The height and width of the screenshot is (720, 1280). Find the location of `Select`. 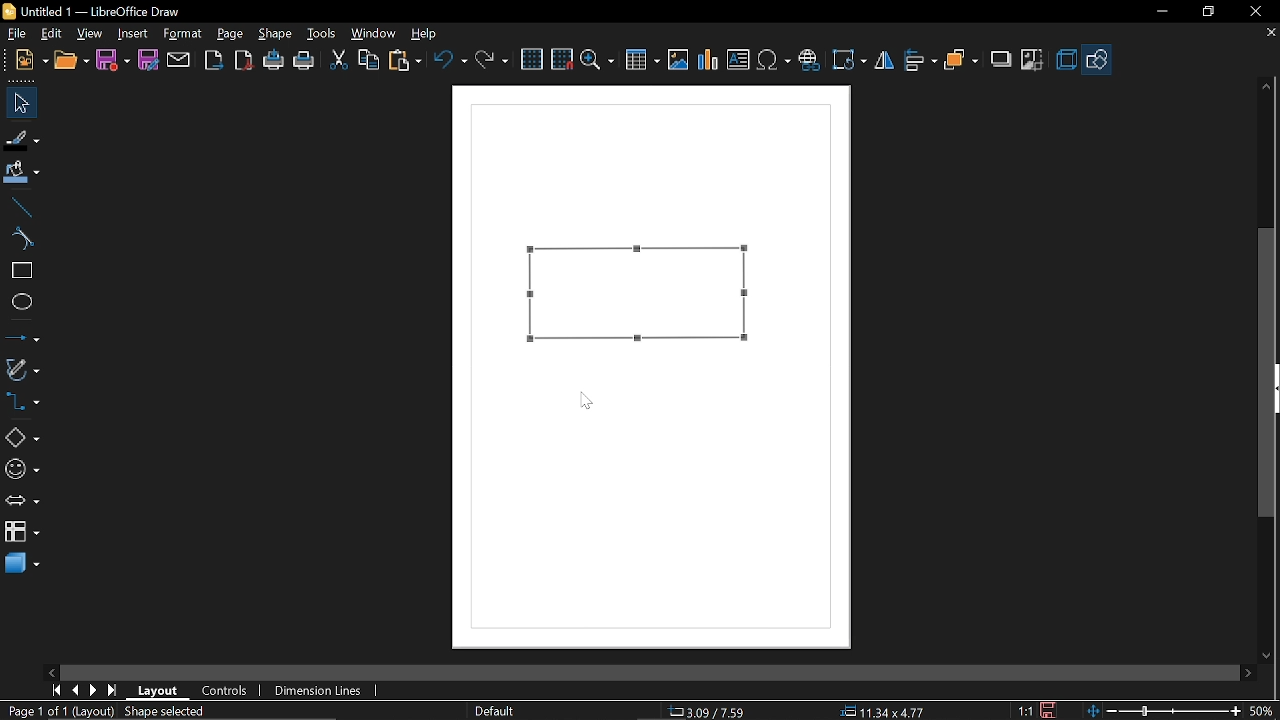

Select is located at coordinates (18, 102).